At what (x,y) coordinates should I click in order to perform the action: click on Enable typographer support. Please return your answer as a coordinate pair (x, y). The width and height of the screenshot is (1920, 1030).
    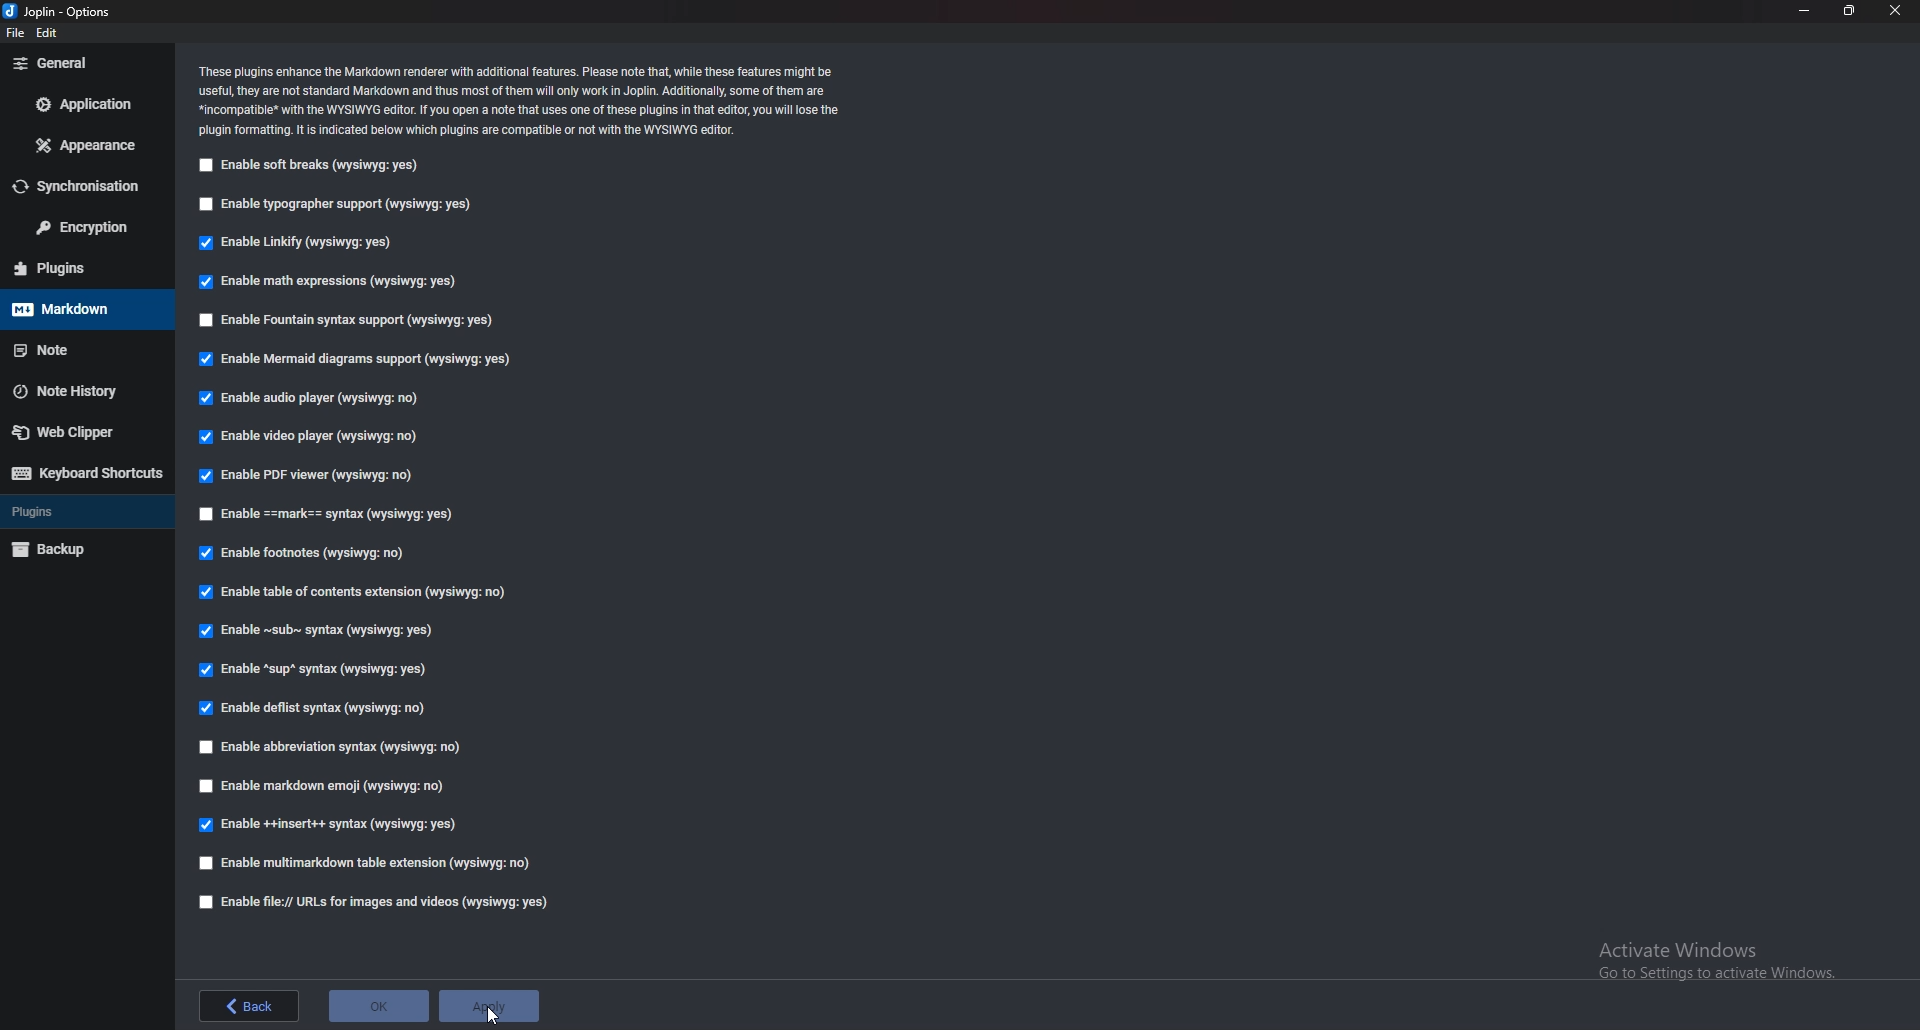
    Looking at the image, I should click on (346, 206).